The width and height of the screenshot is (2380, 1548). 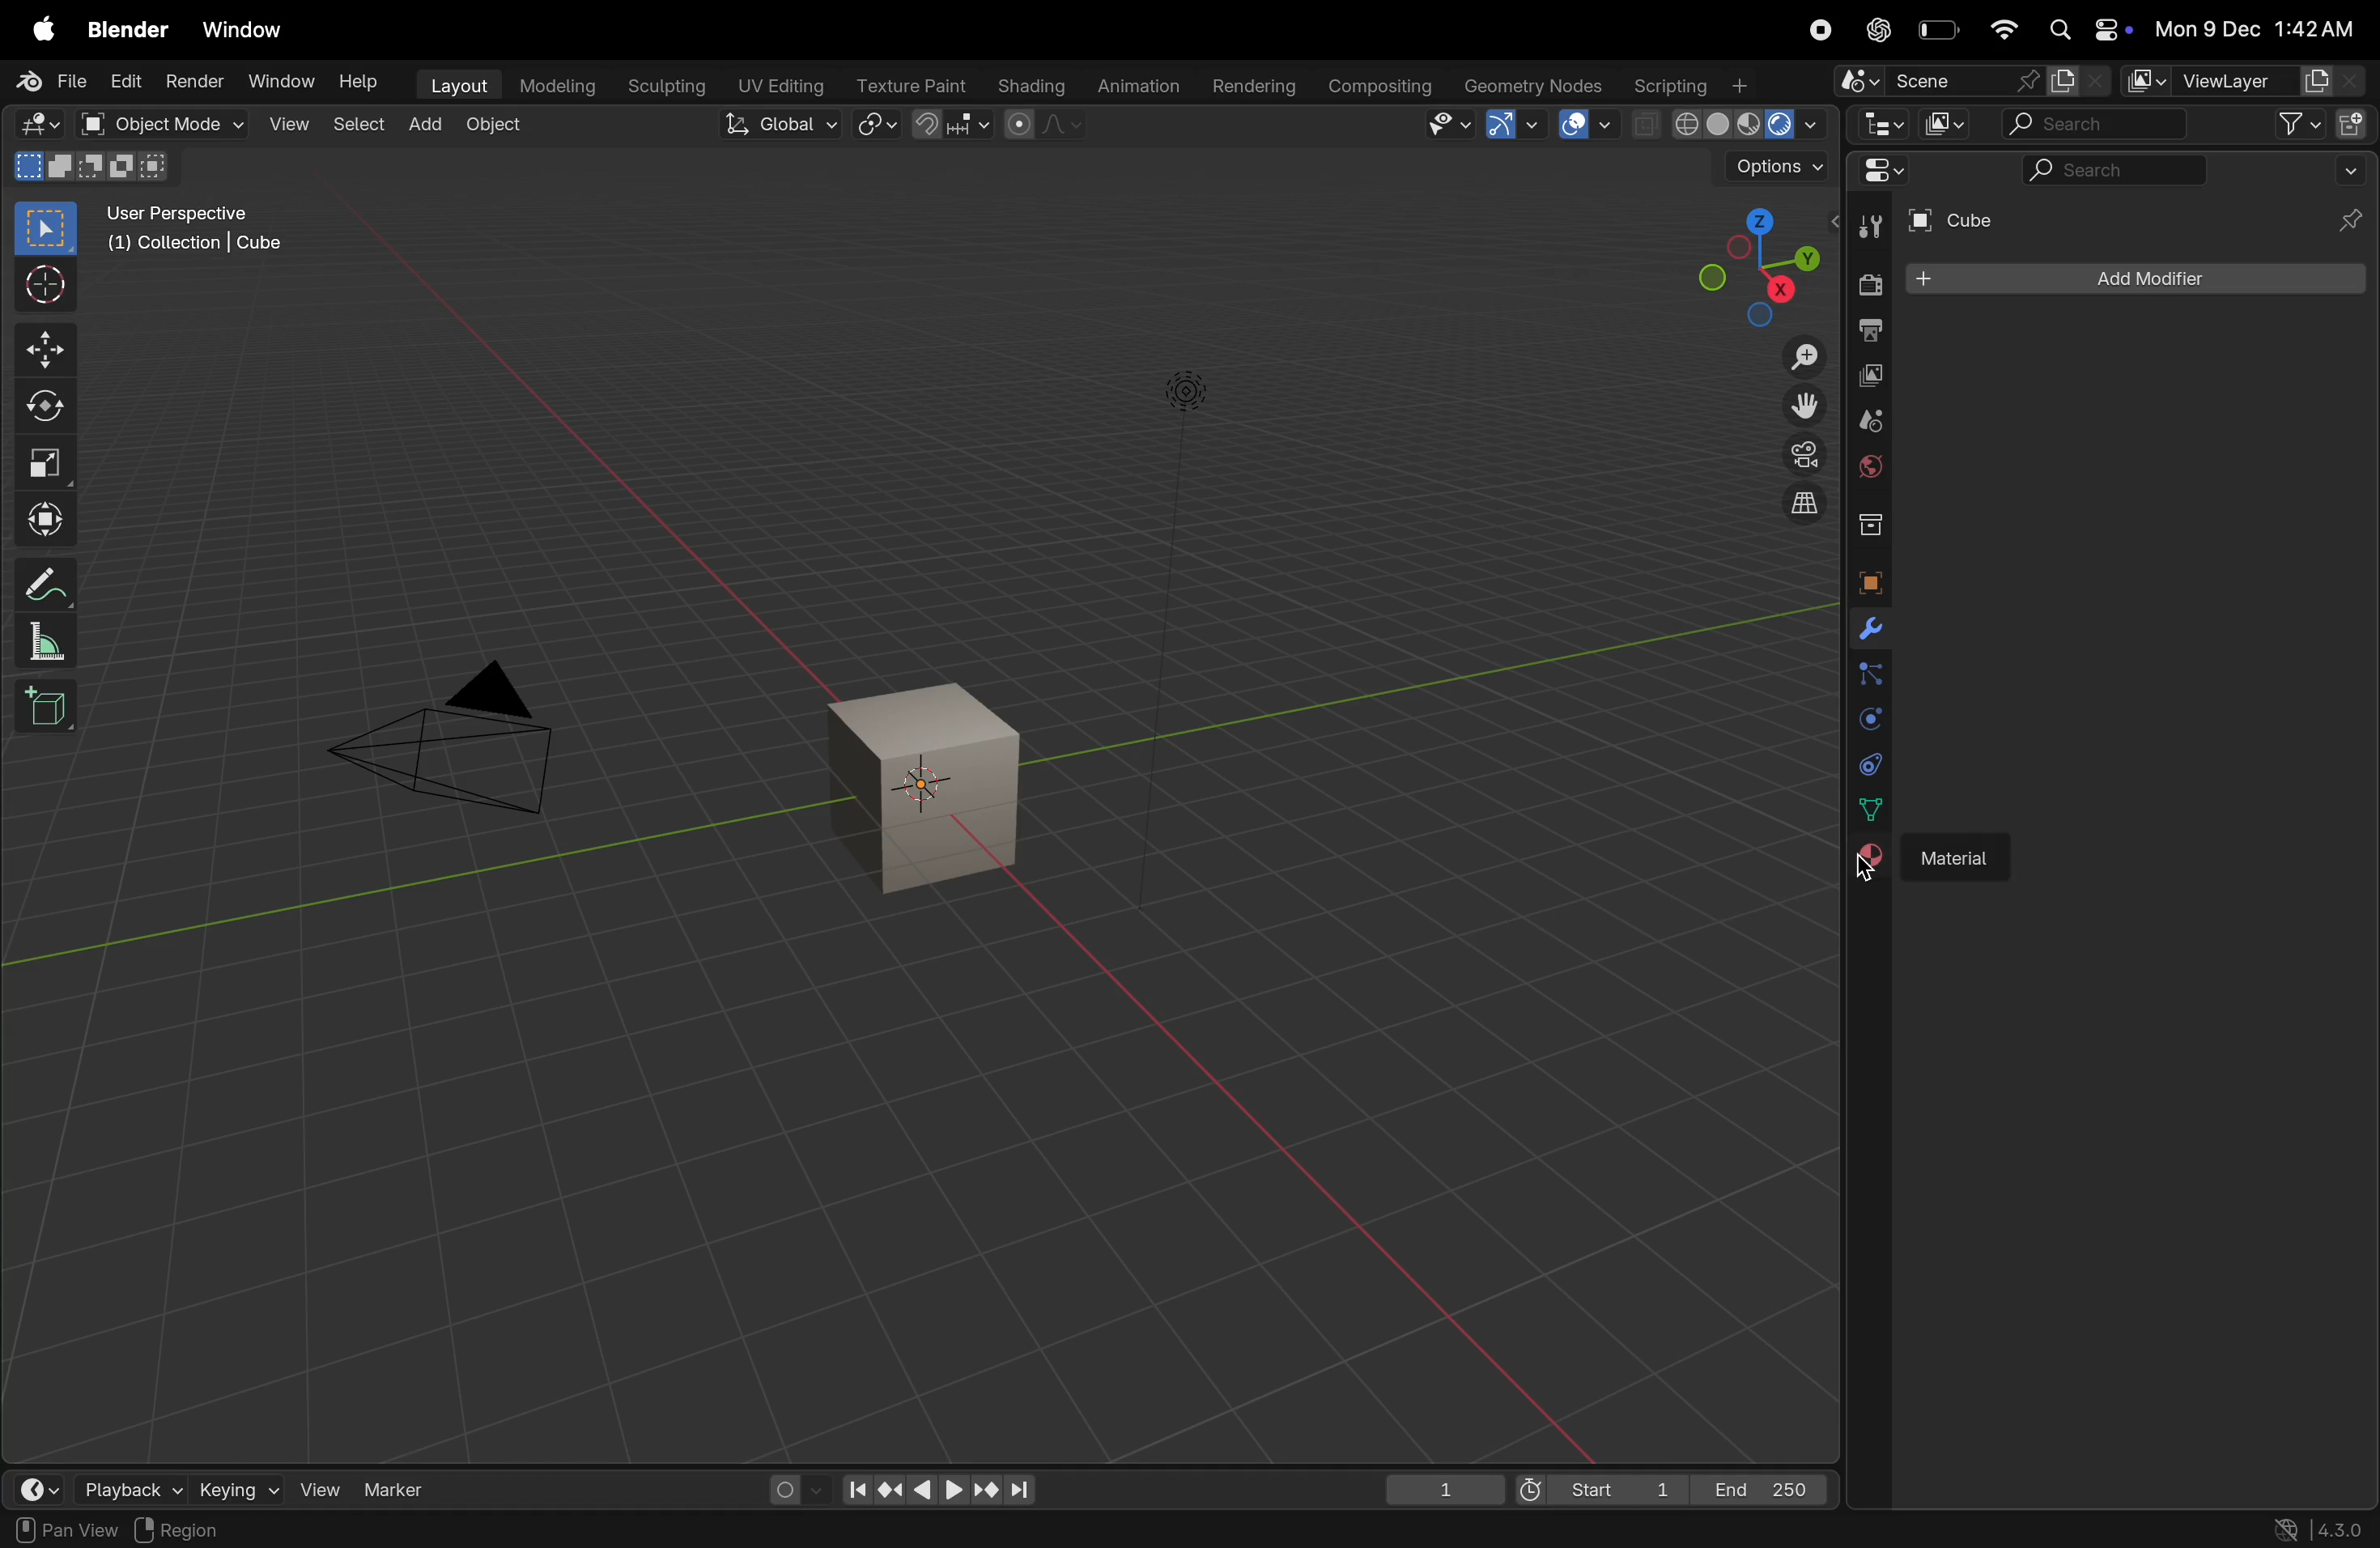 What do you see at coordinates (2103, 168) in the screenshot?
I see `searcg` at bounding box center [2103, 168].